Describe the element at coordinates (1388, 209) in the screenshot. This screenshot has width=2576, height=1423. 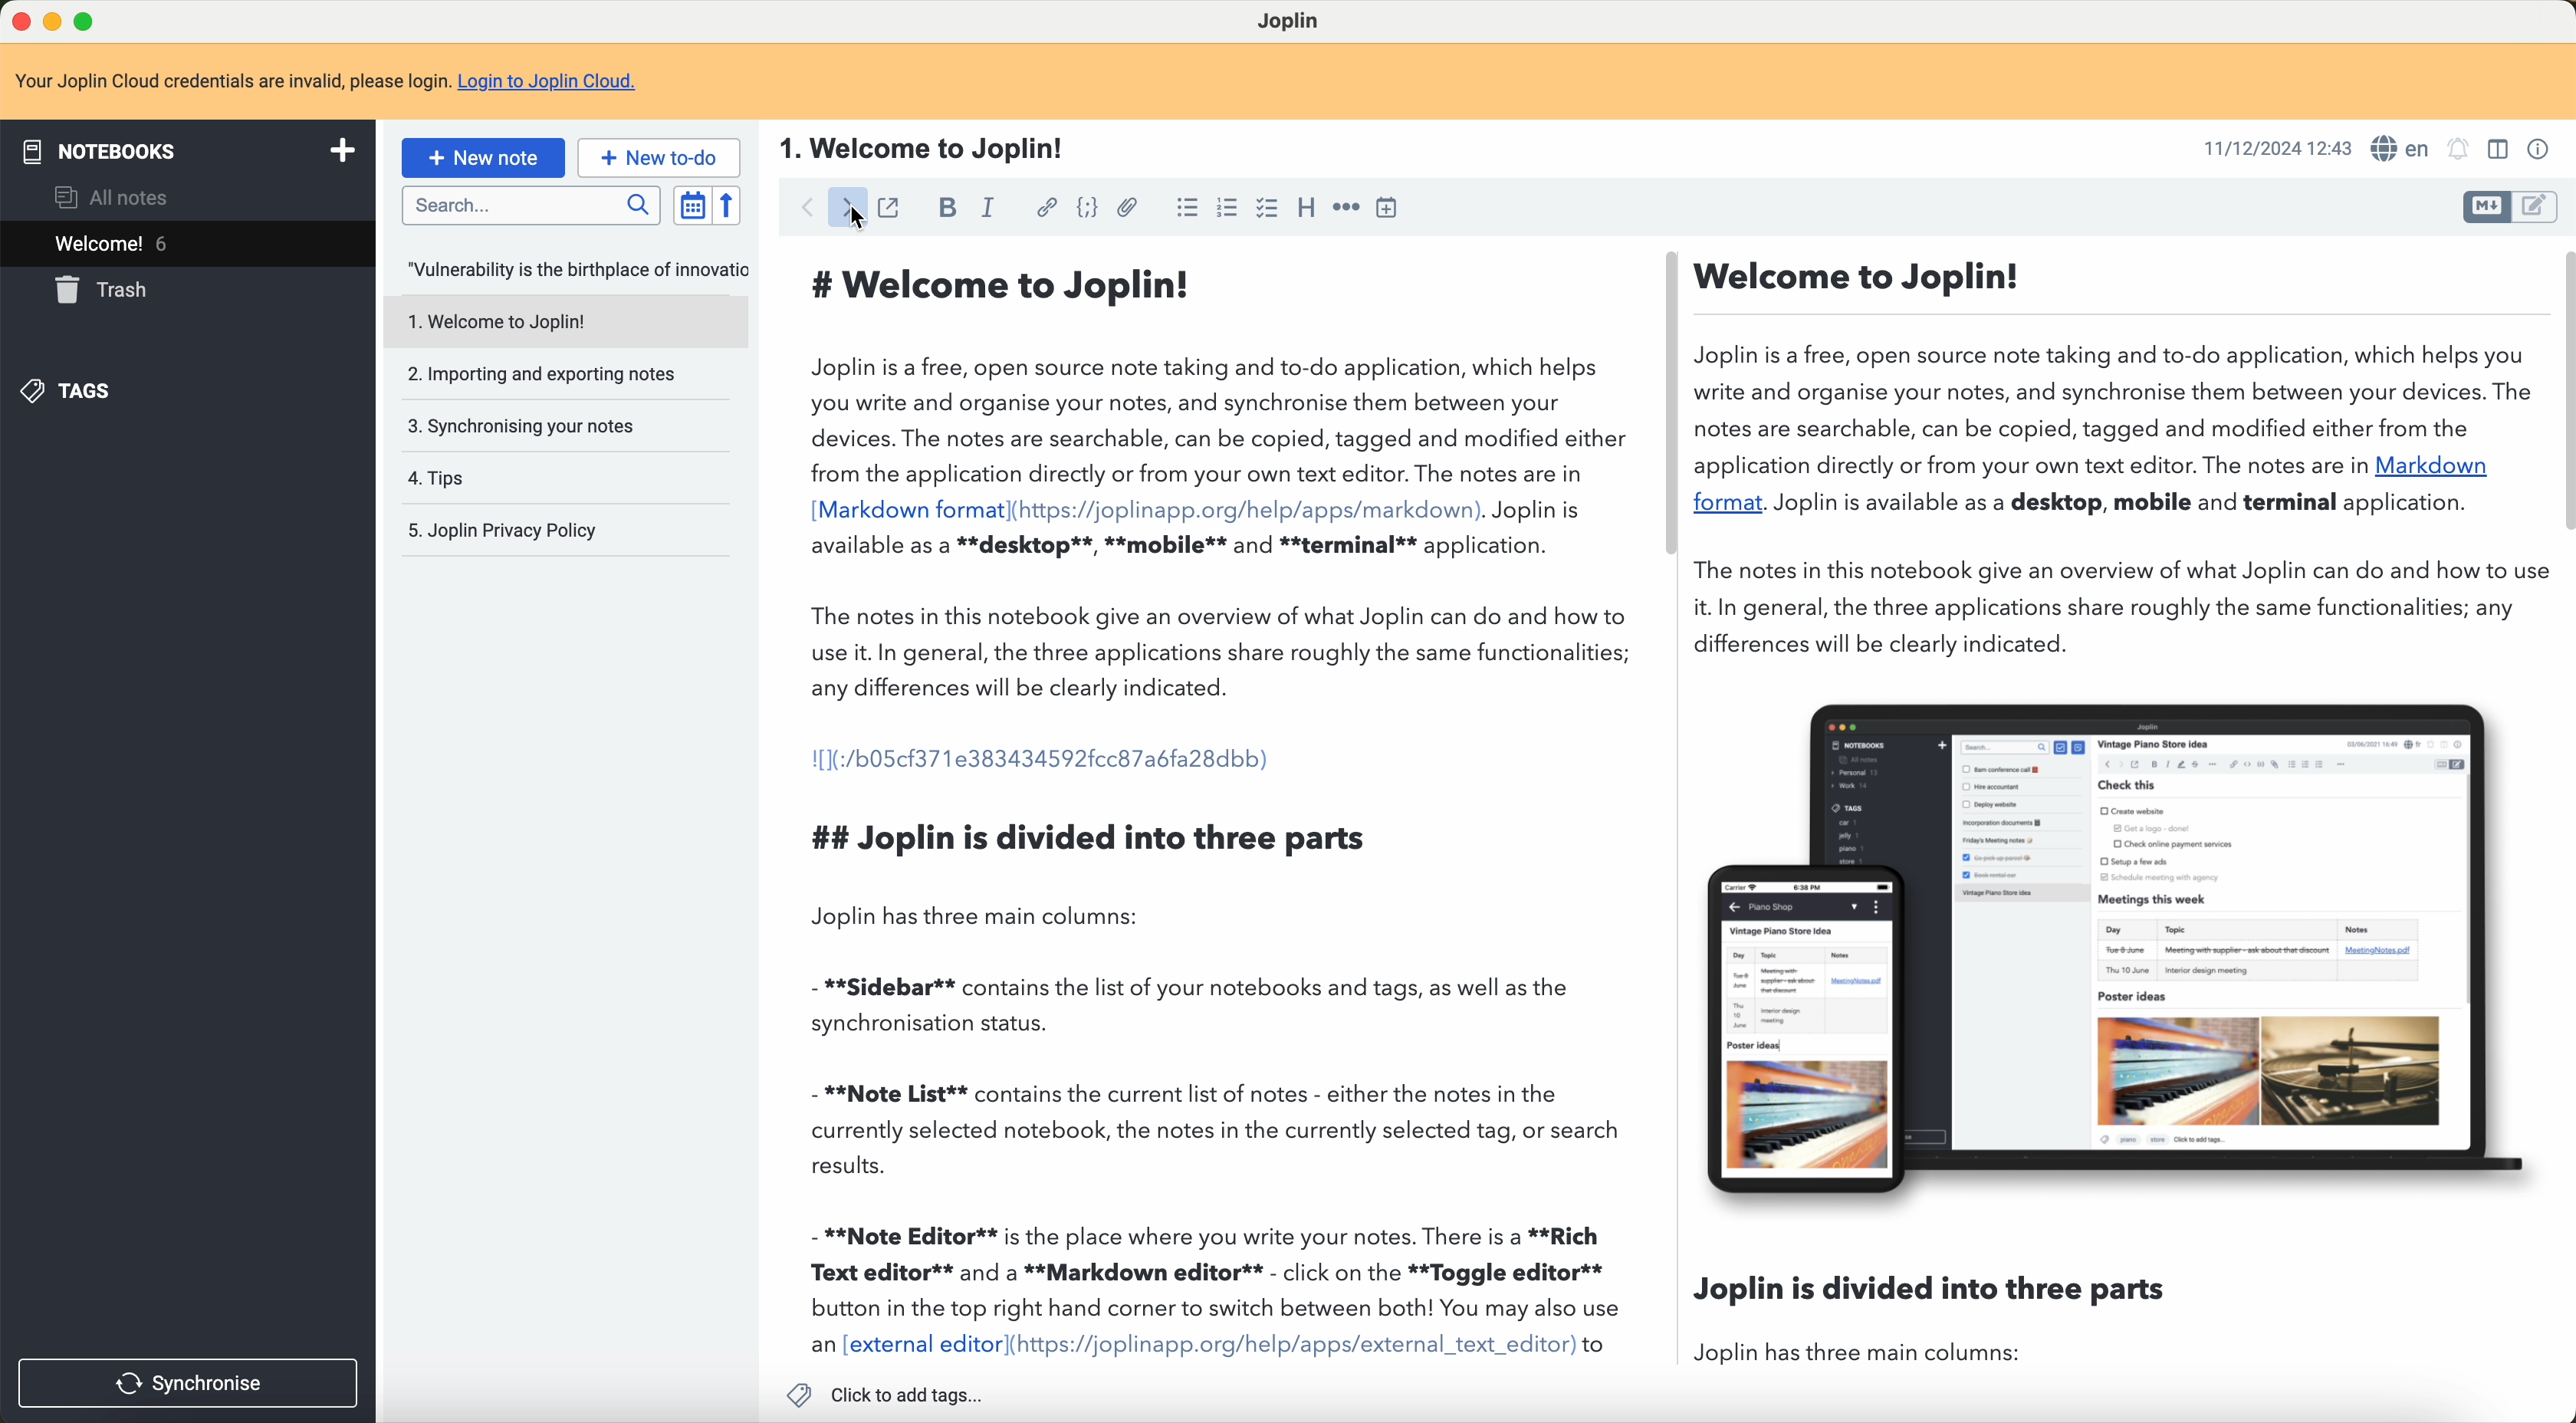
I see `insert time` at that location.